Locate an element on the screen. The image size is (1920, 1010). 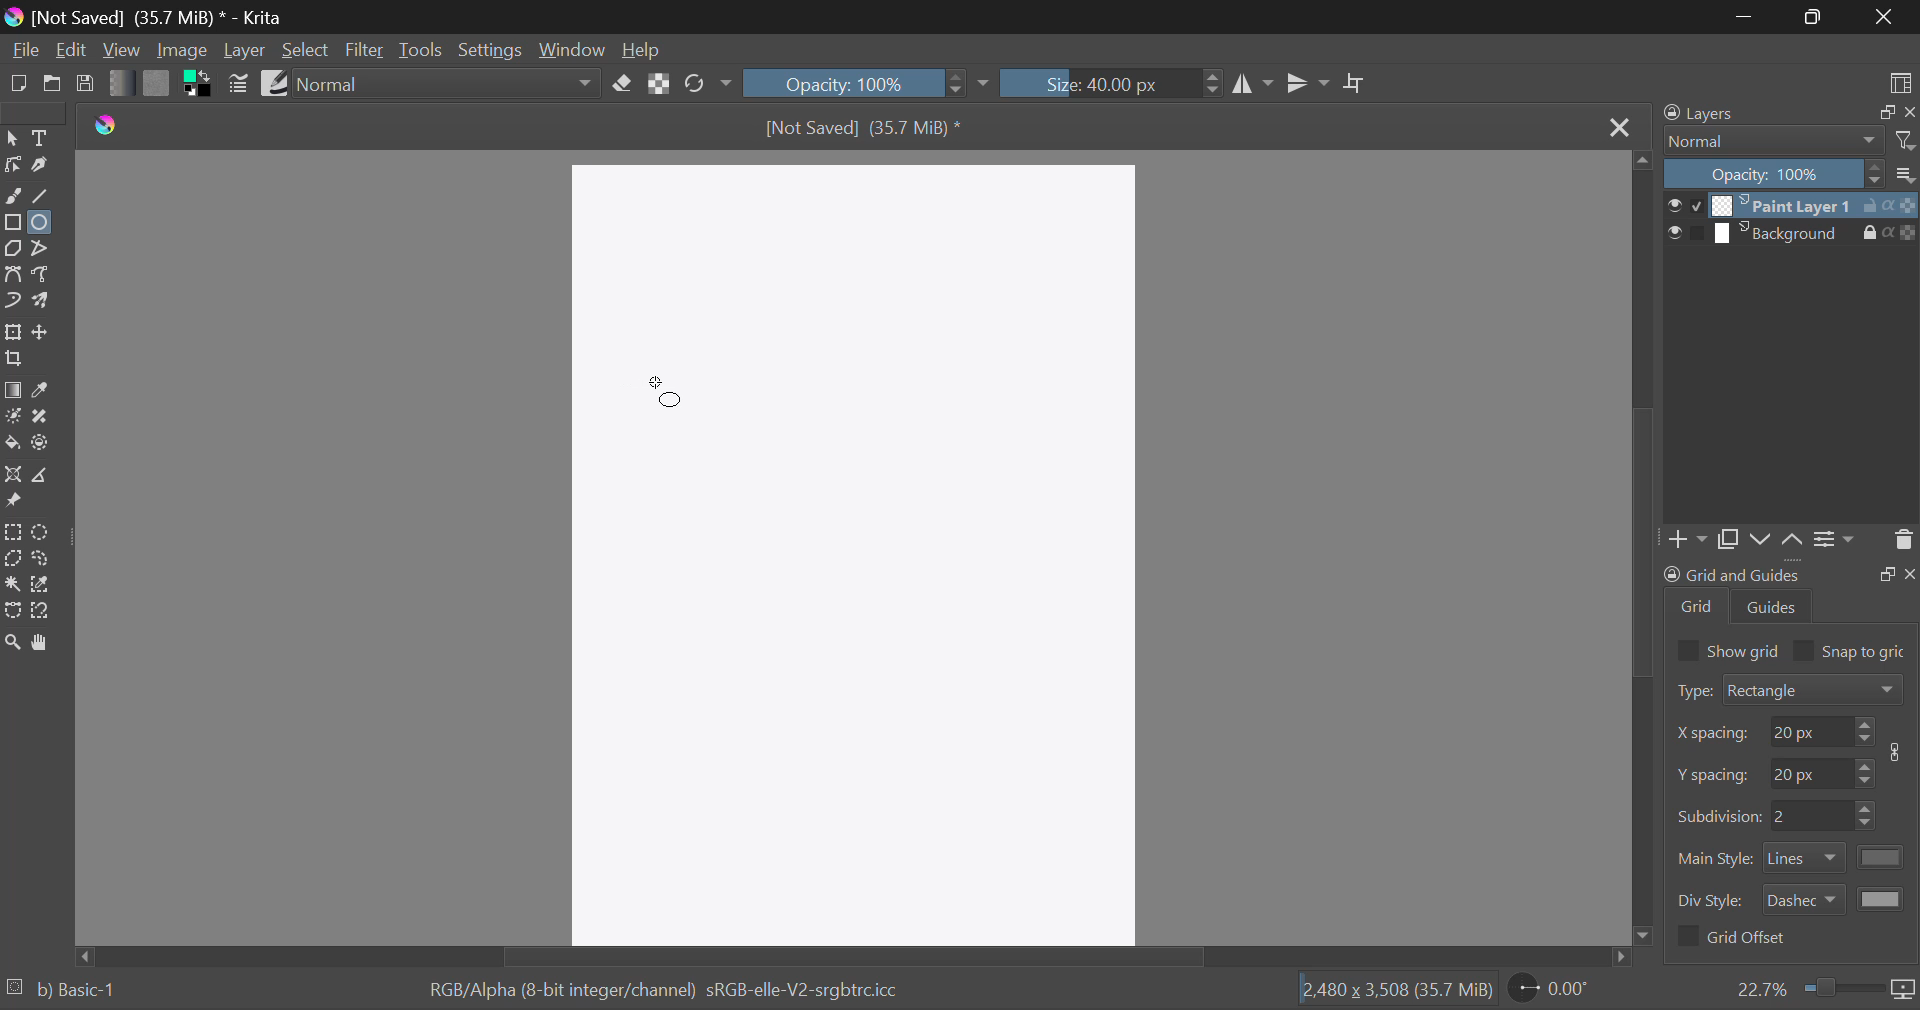
Movement of Layers is located at coordinates (1780, 541).